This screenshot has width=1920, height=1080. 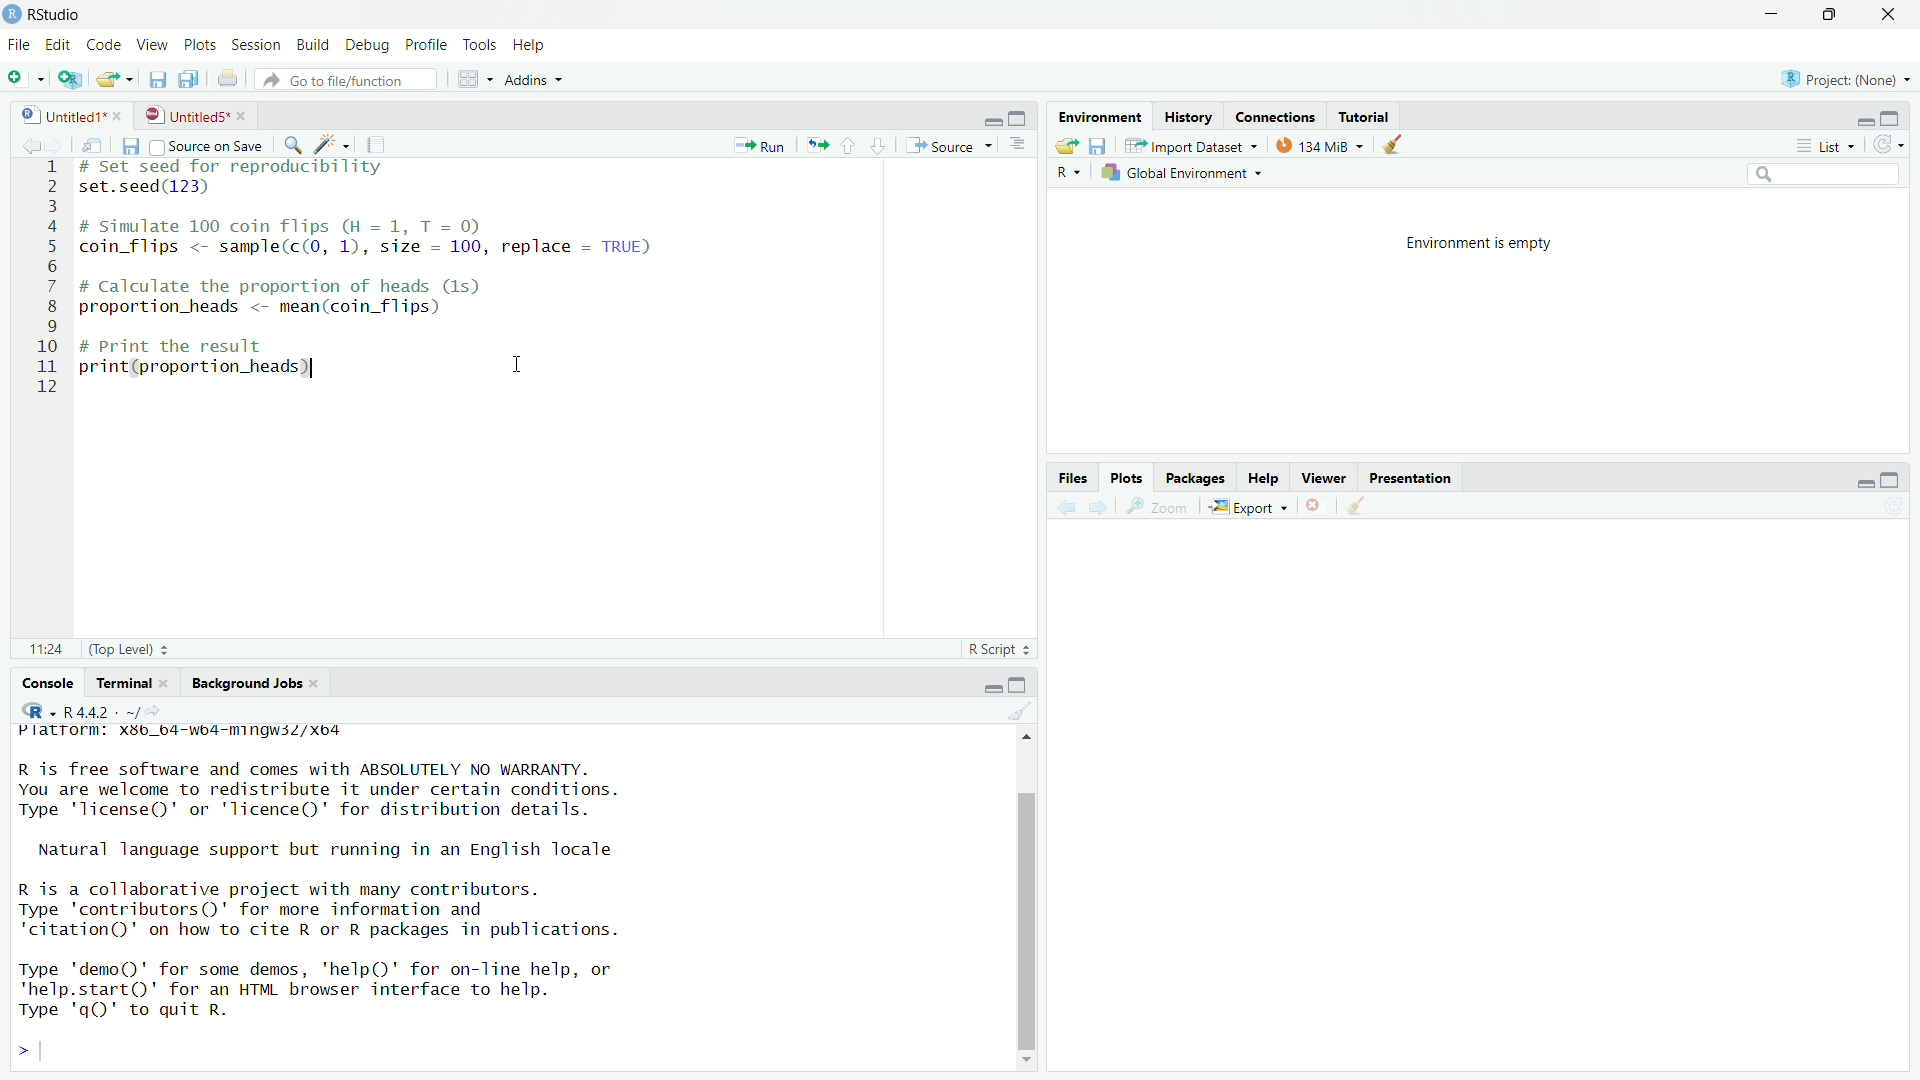 I want to click on refresh, so click(x=1897, y=145).